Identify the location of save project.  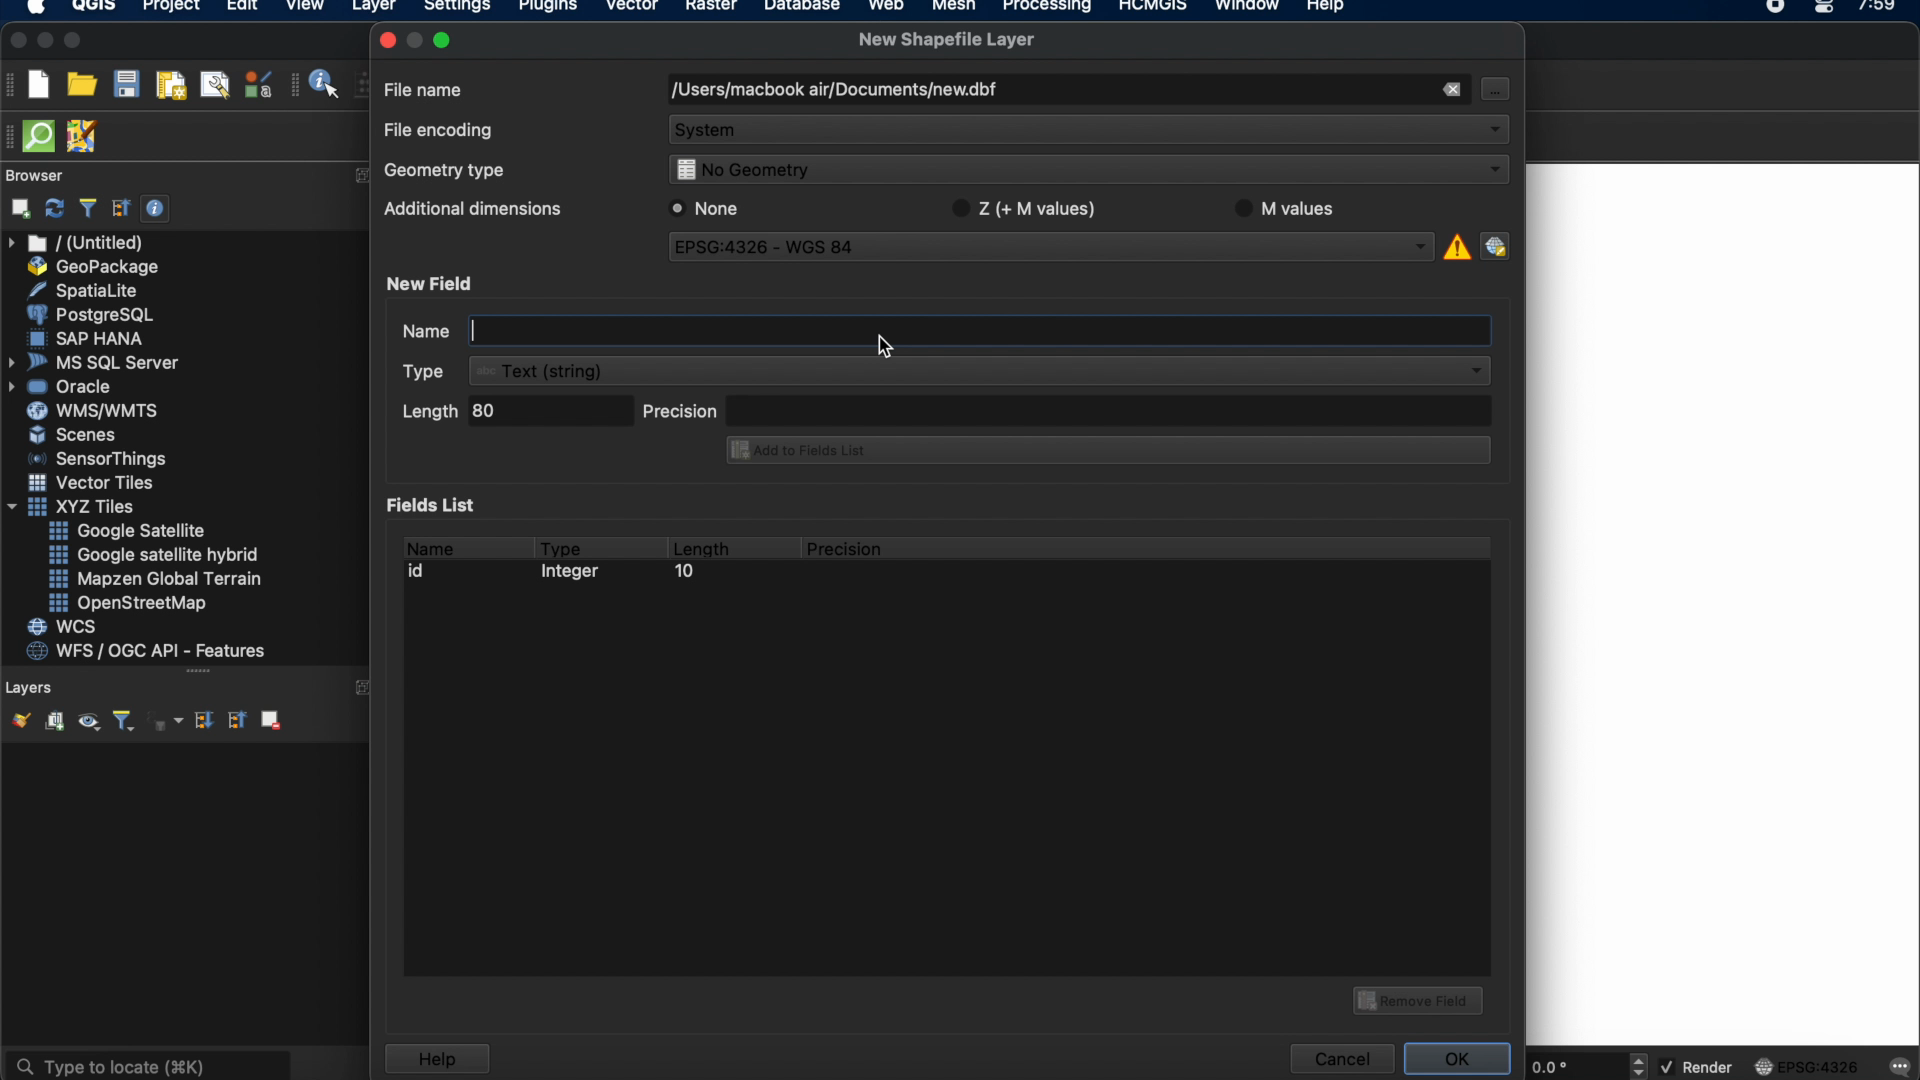
(125, 85).